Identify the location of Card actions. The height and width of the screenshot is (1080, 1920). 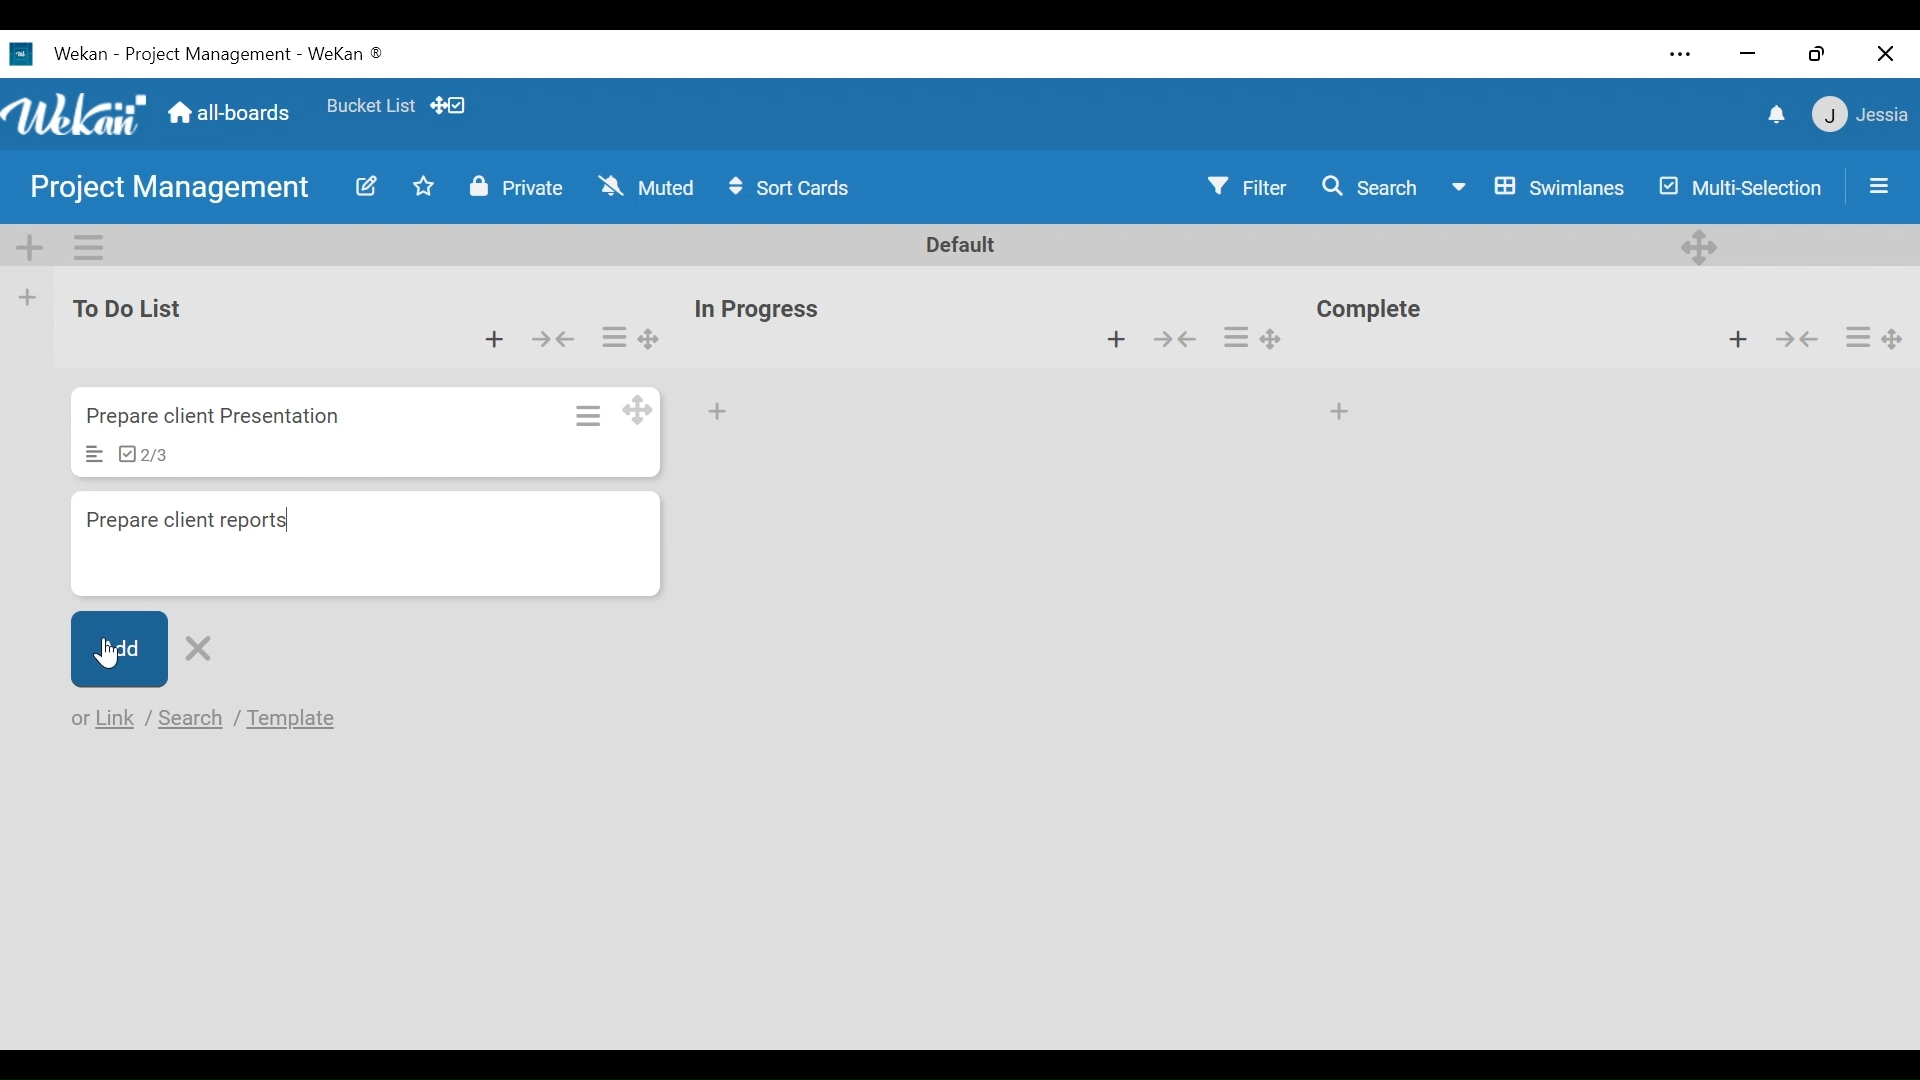
(586, 413).